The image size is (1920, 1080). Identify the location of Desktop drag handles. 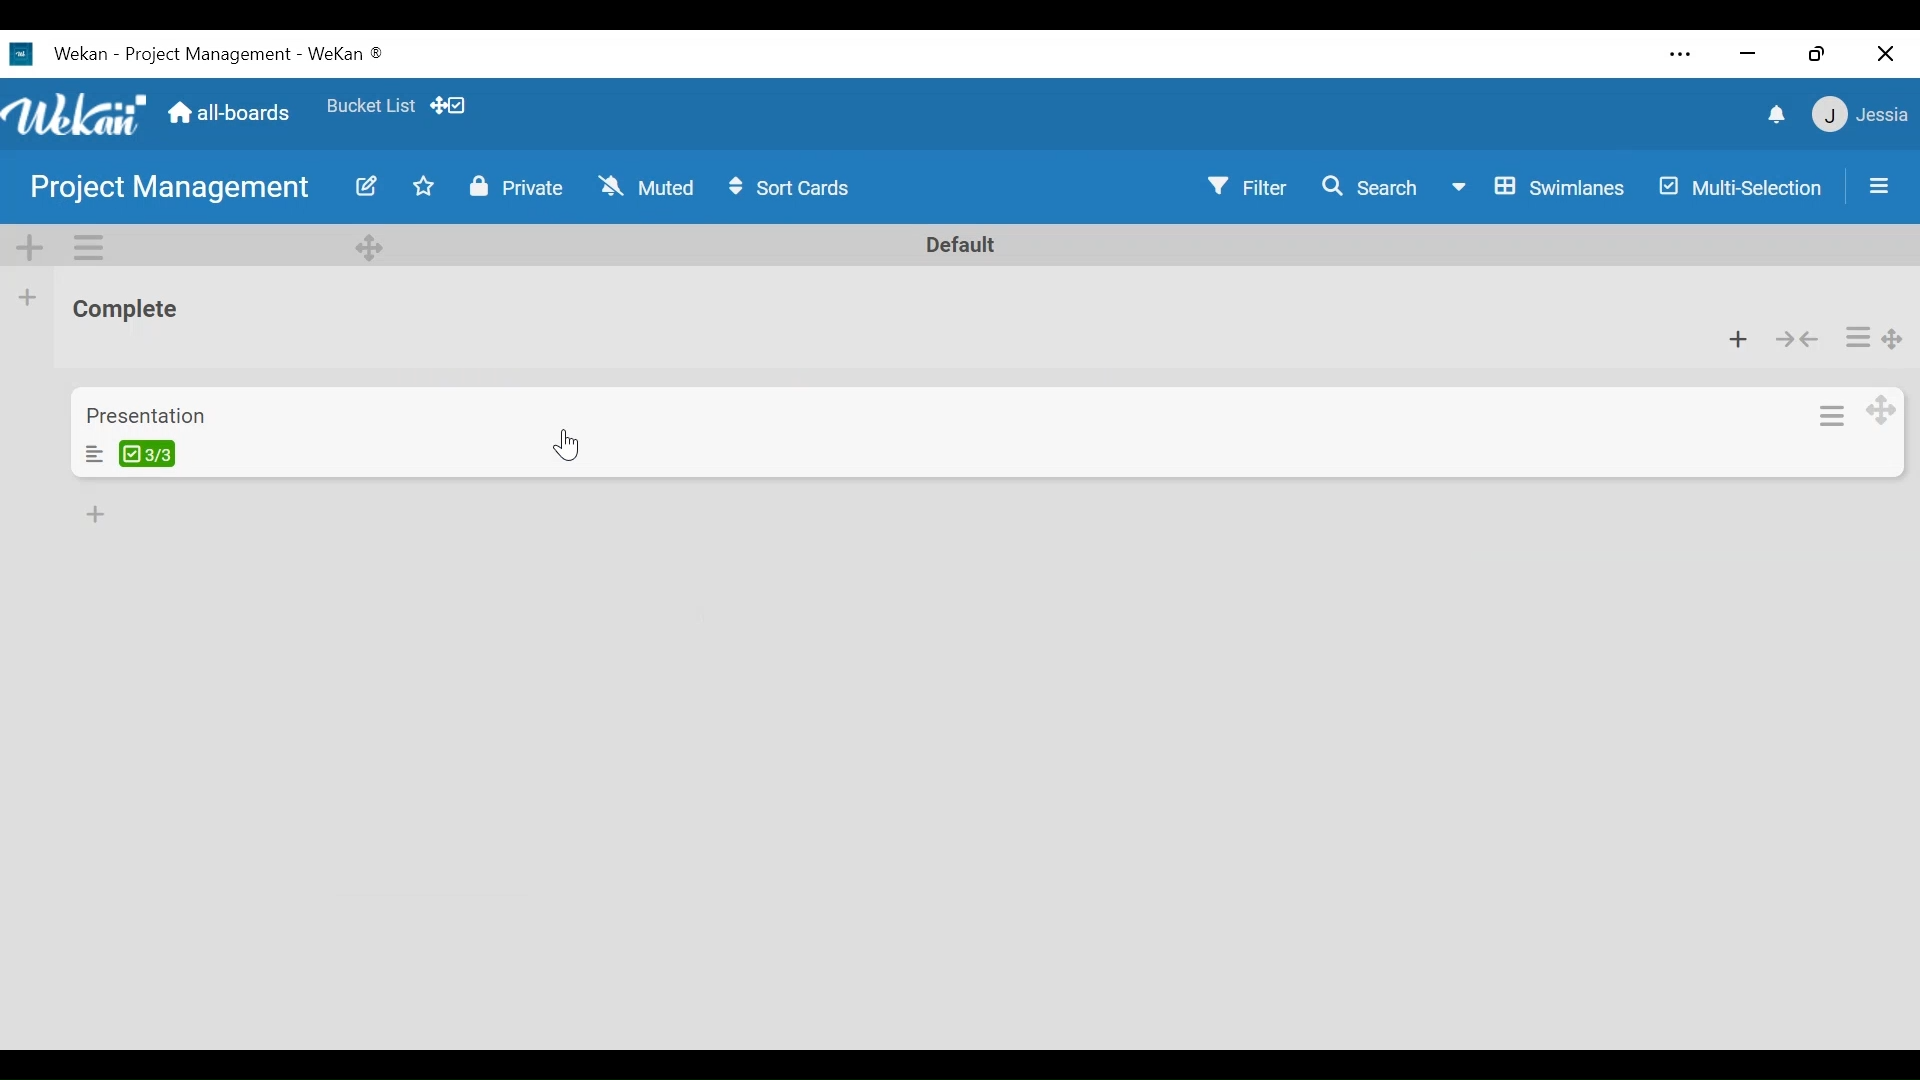
(369, 247).